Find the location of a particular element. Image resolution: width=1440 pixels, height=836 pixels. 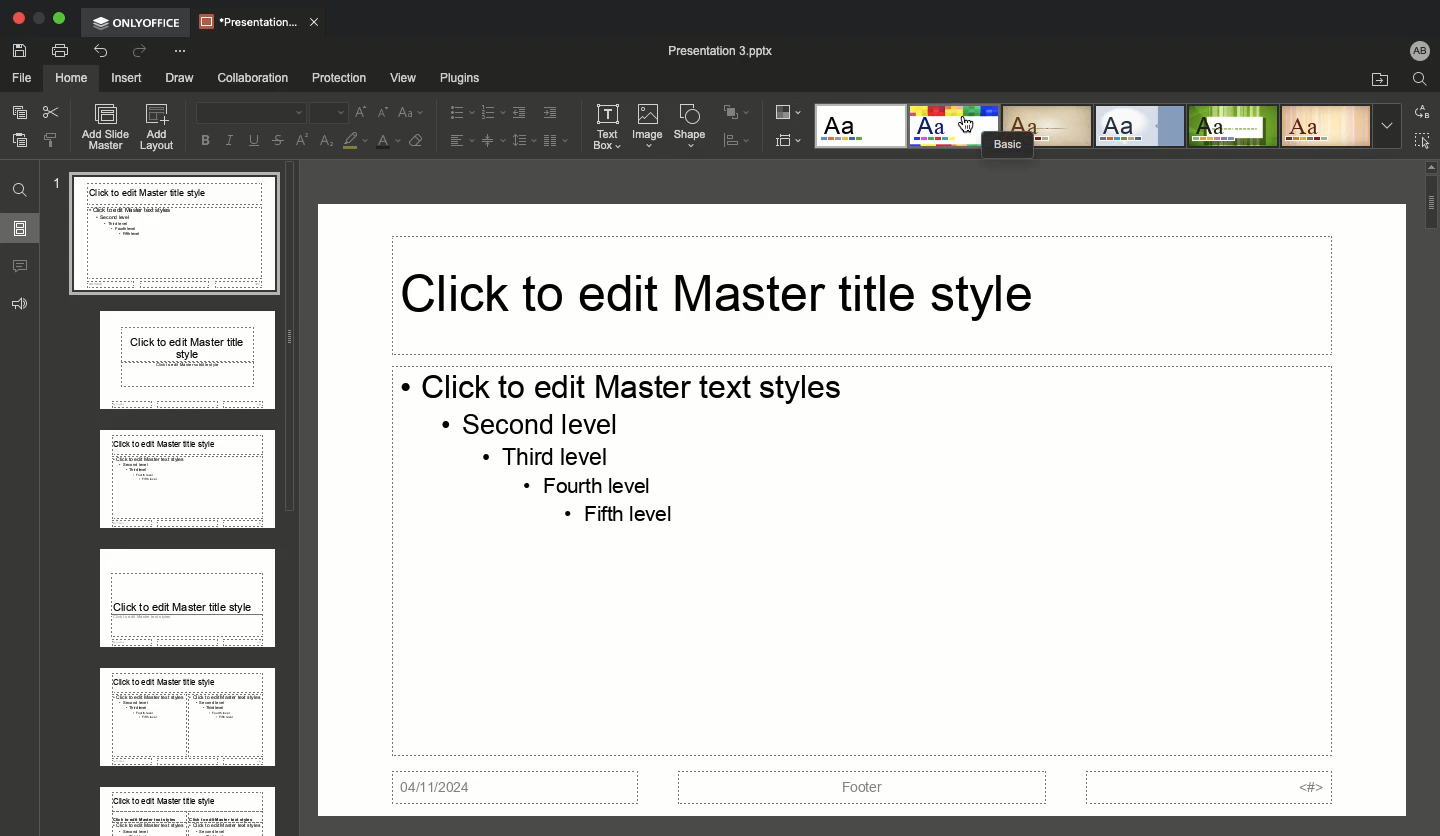

Redo is located at coordinates (137, 52).